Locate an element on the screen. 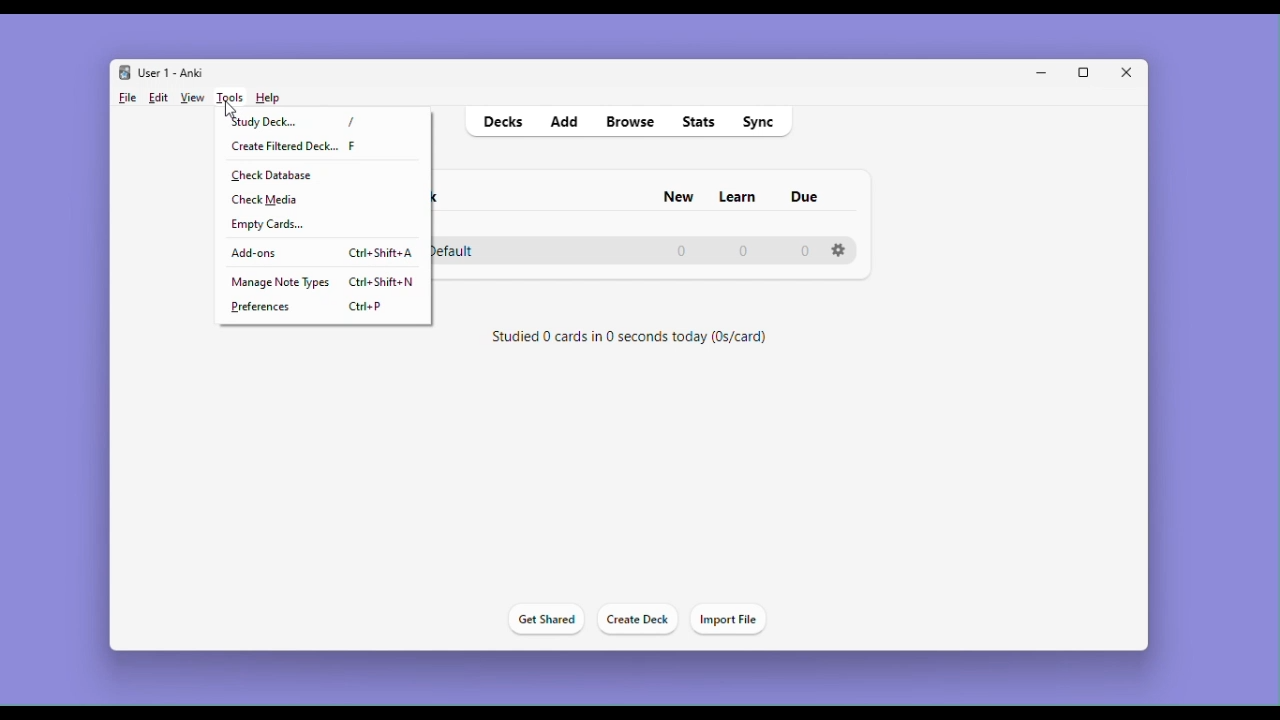  Learn  is located at coordinates (742, 197).